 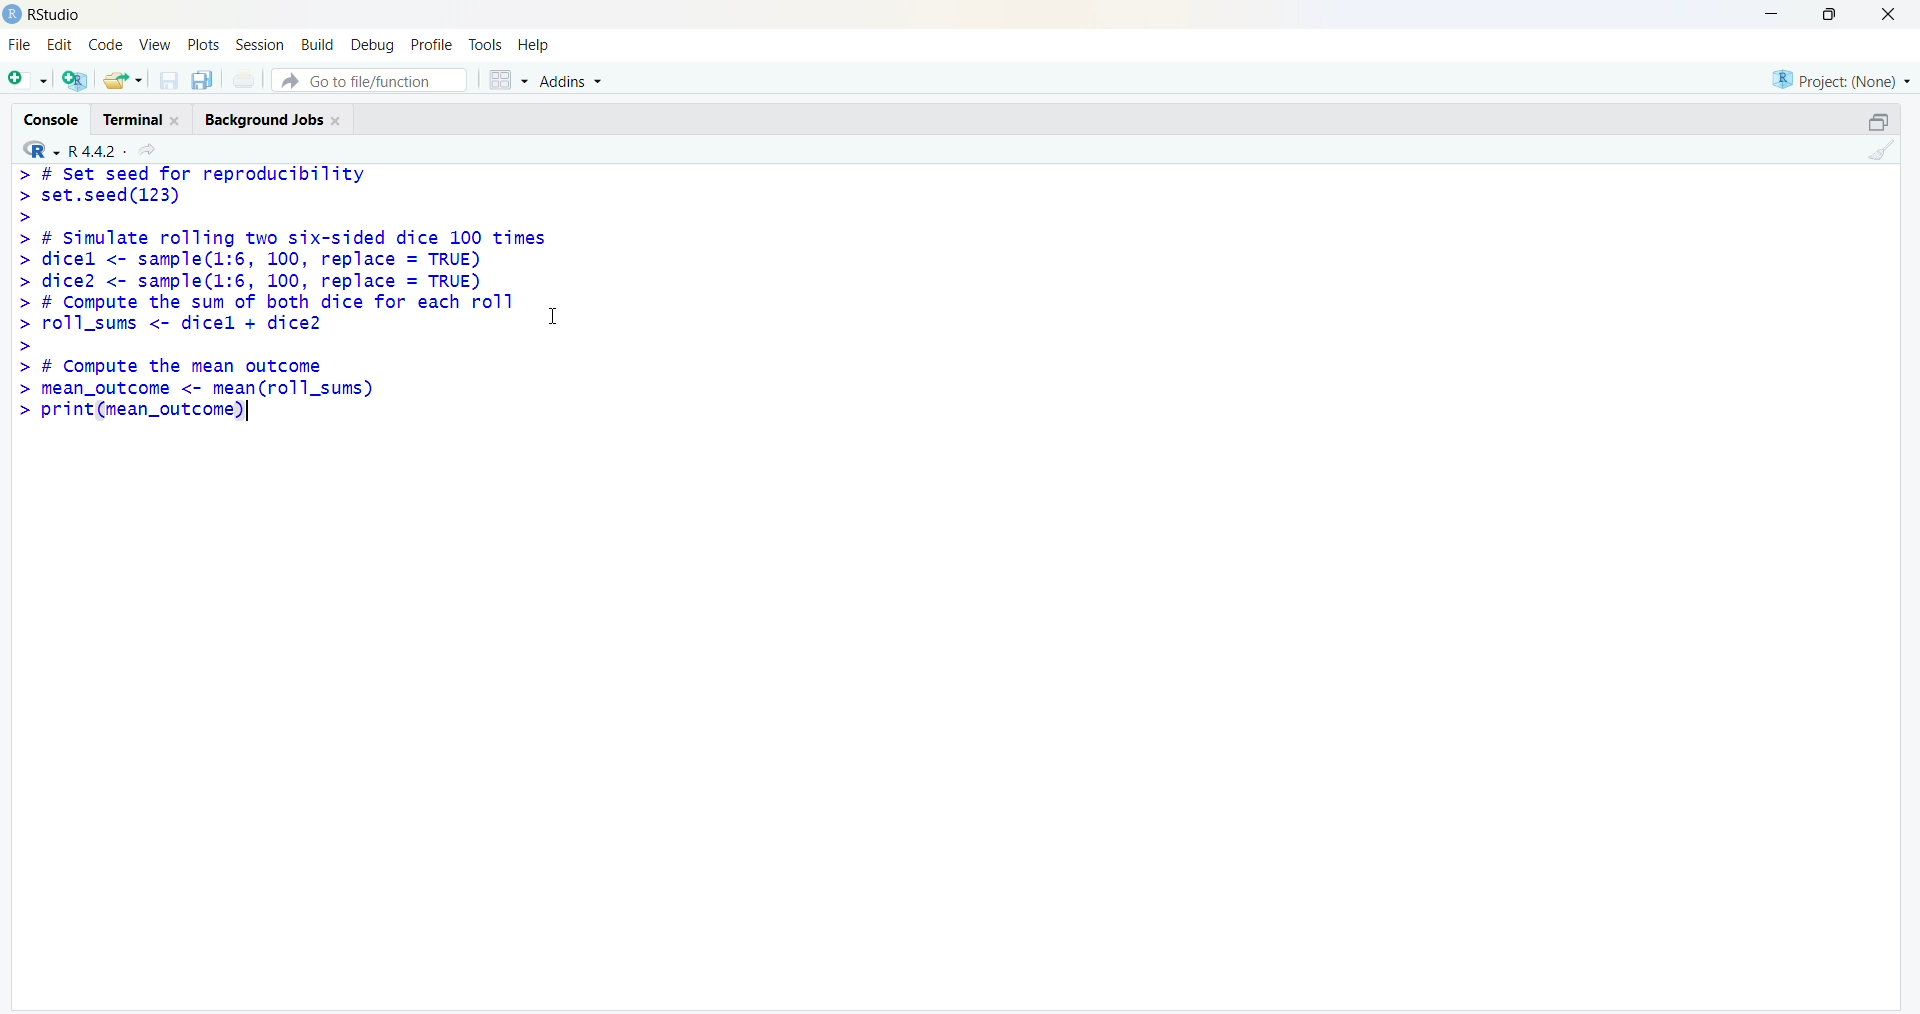 What do you see at coordinates (59, 16) in the screenshot?
I see `RStudio` at bounding box center [59, 16].